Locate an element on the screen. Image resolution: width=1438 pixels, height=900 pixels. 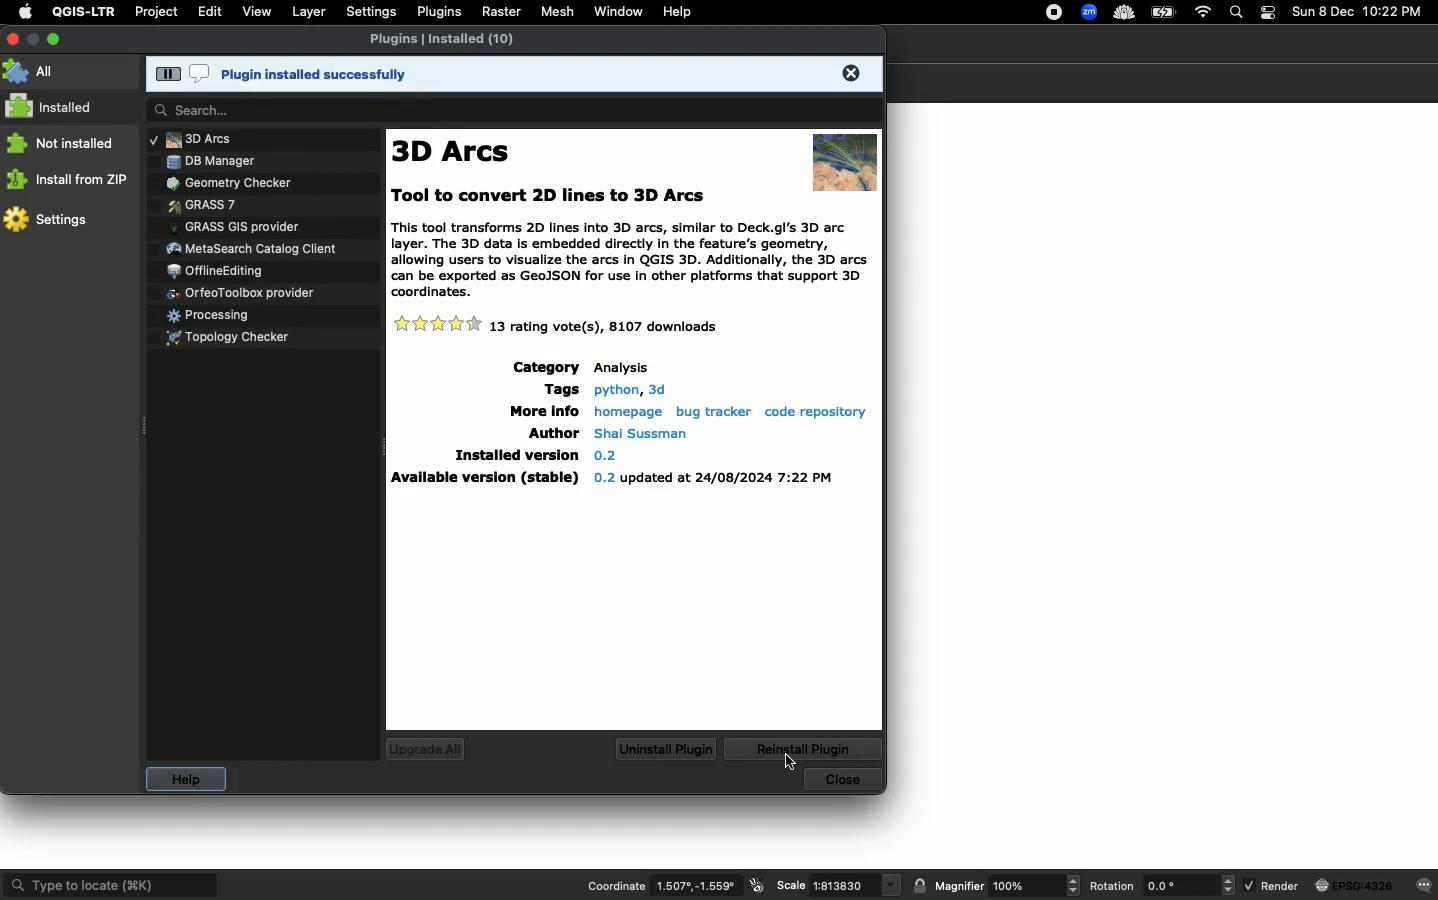
Plugins is located at coordinates (448, 42).